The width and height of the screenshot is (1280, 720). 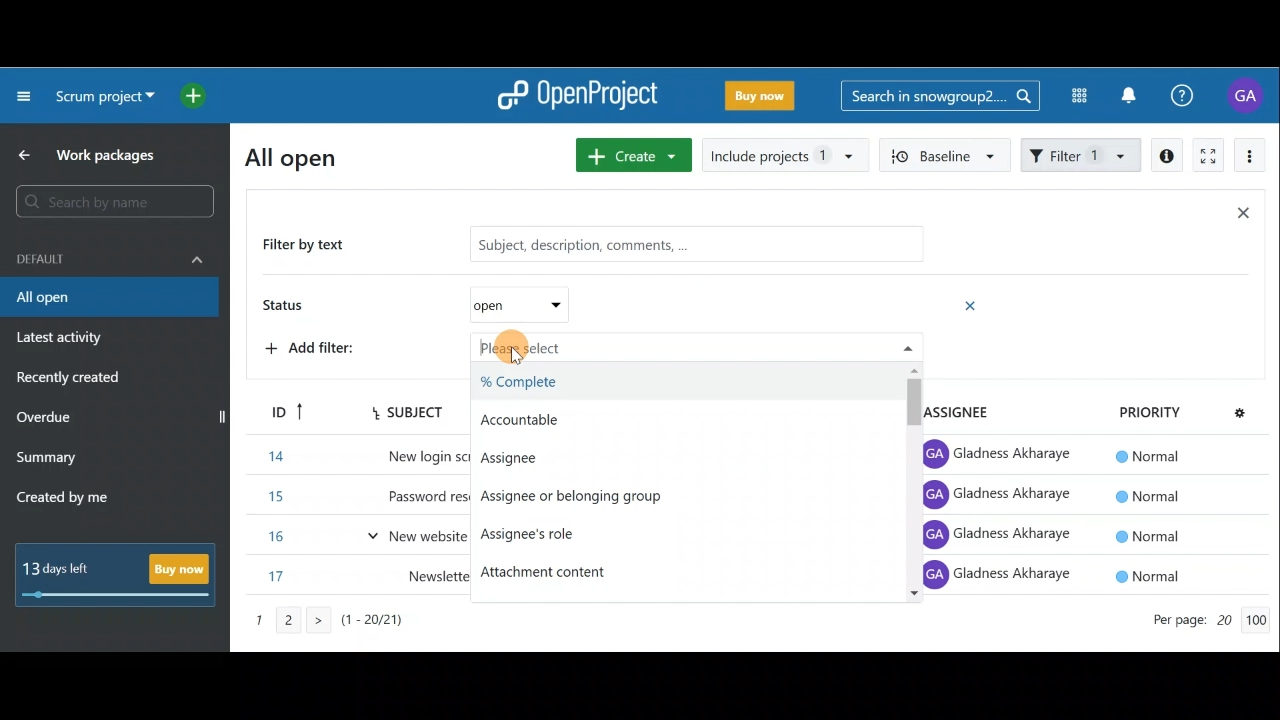 I want to click on Assignee's role, so click(x=592, y=534).